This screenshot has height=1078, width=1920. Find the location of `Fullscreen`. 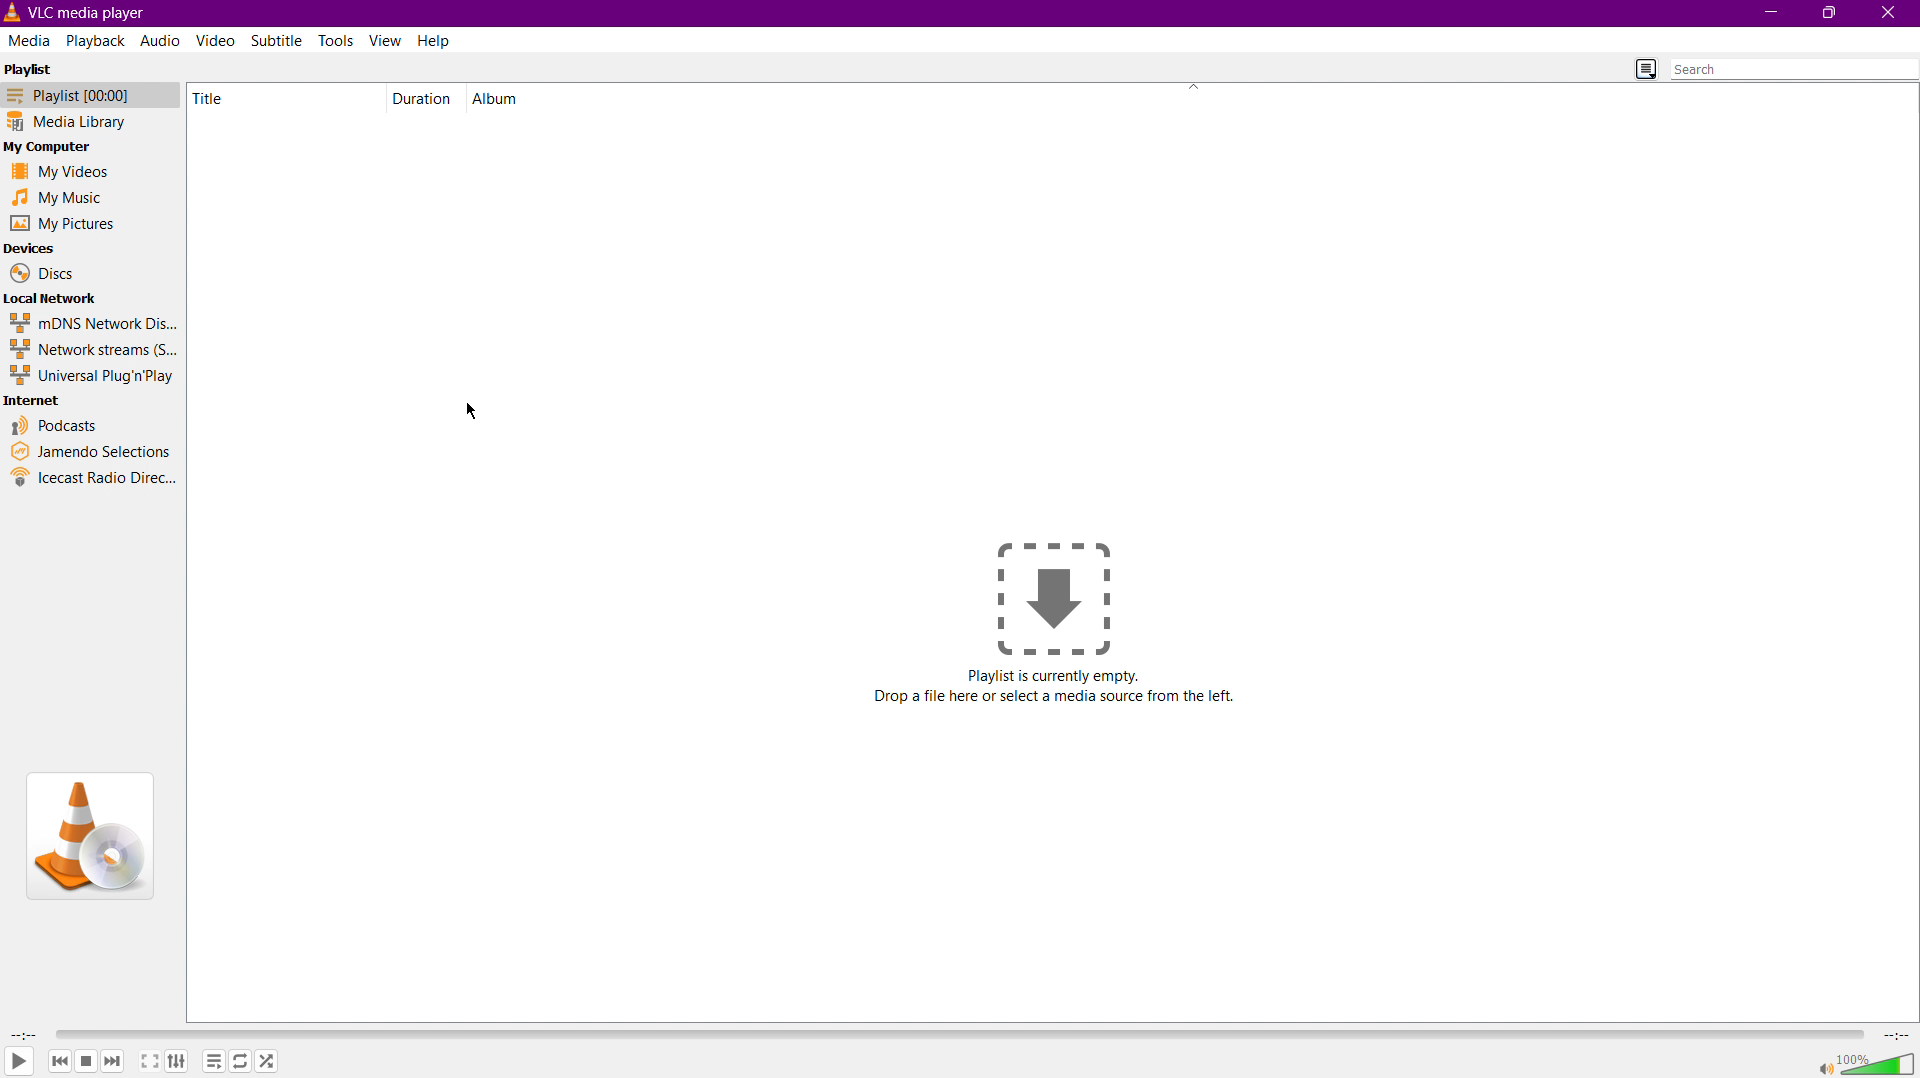

Fullscreen is located at coordinates (148, 1061).